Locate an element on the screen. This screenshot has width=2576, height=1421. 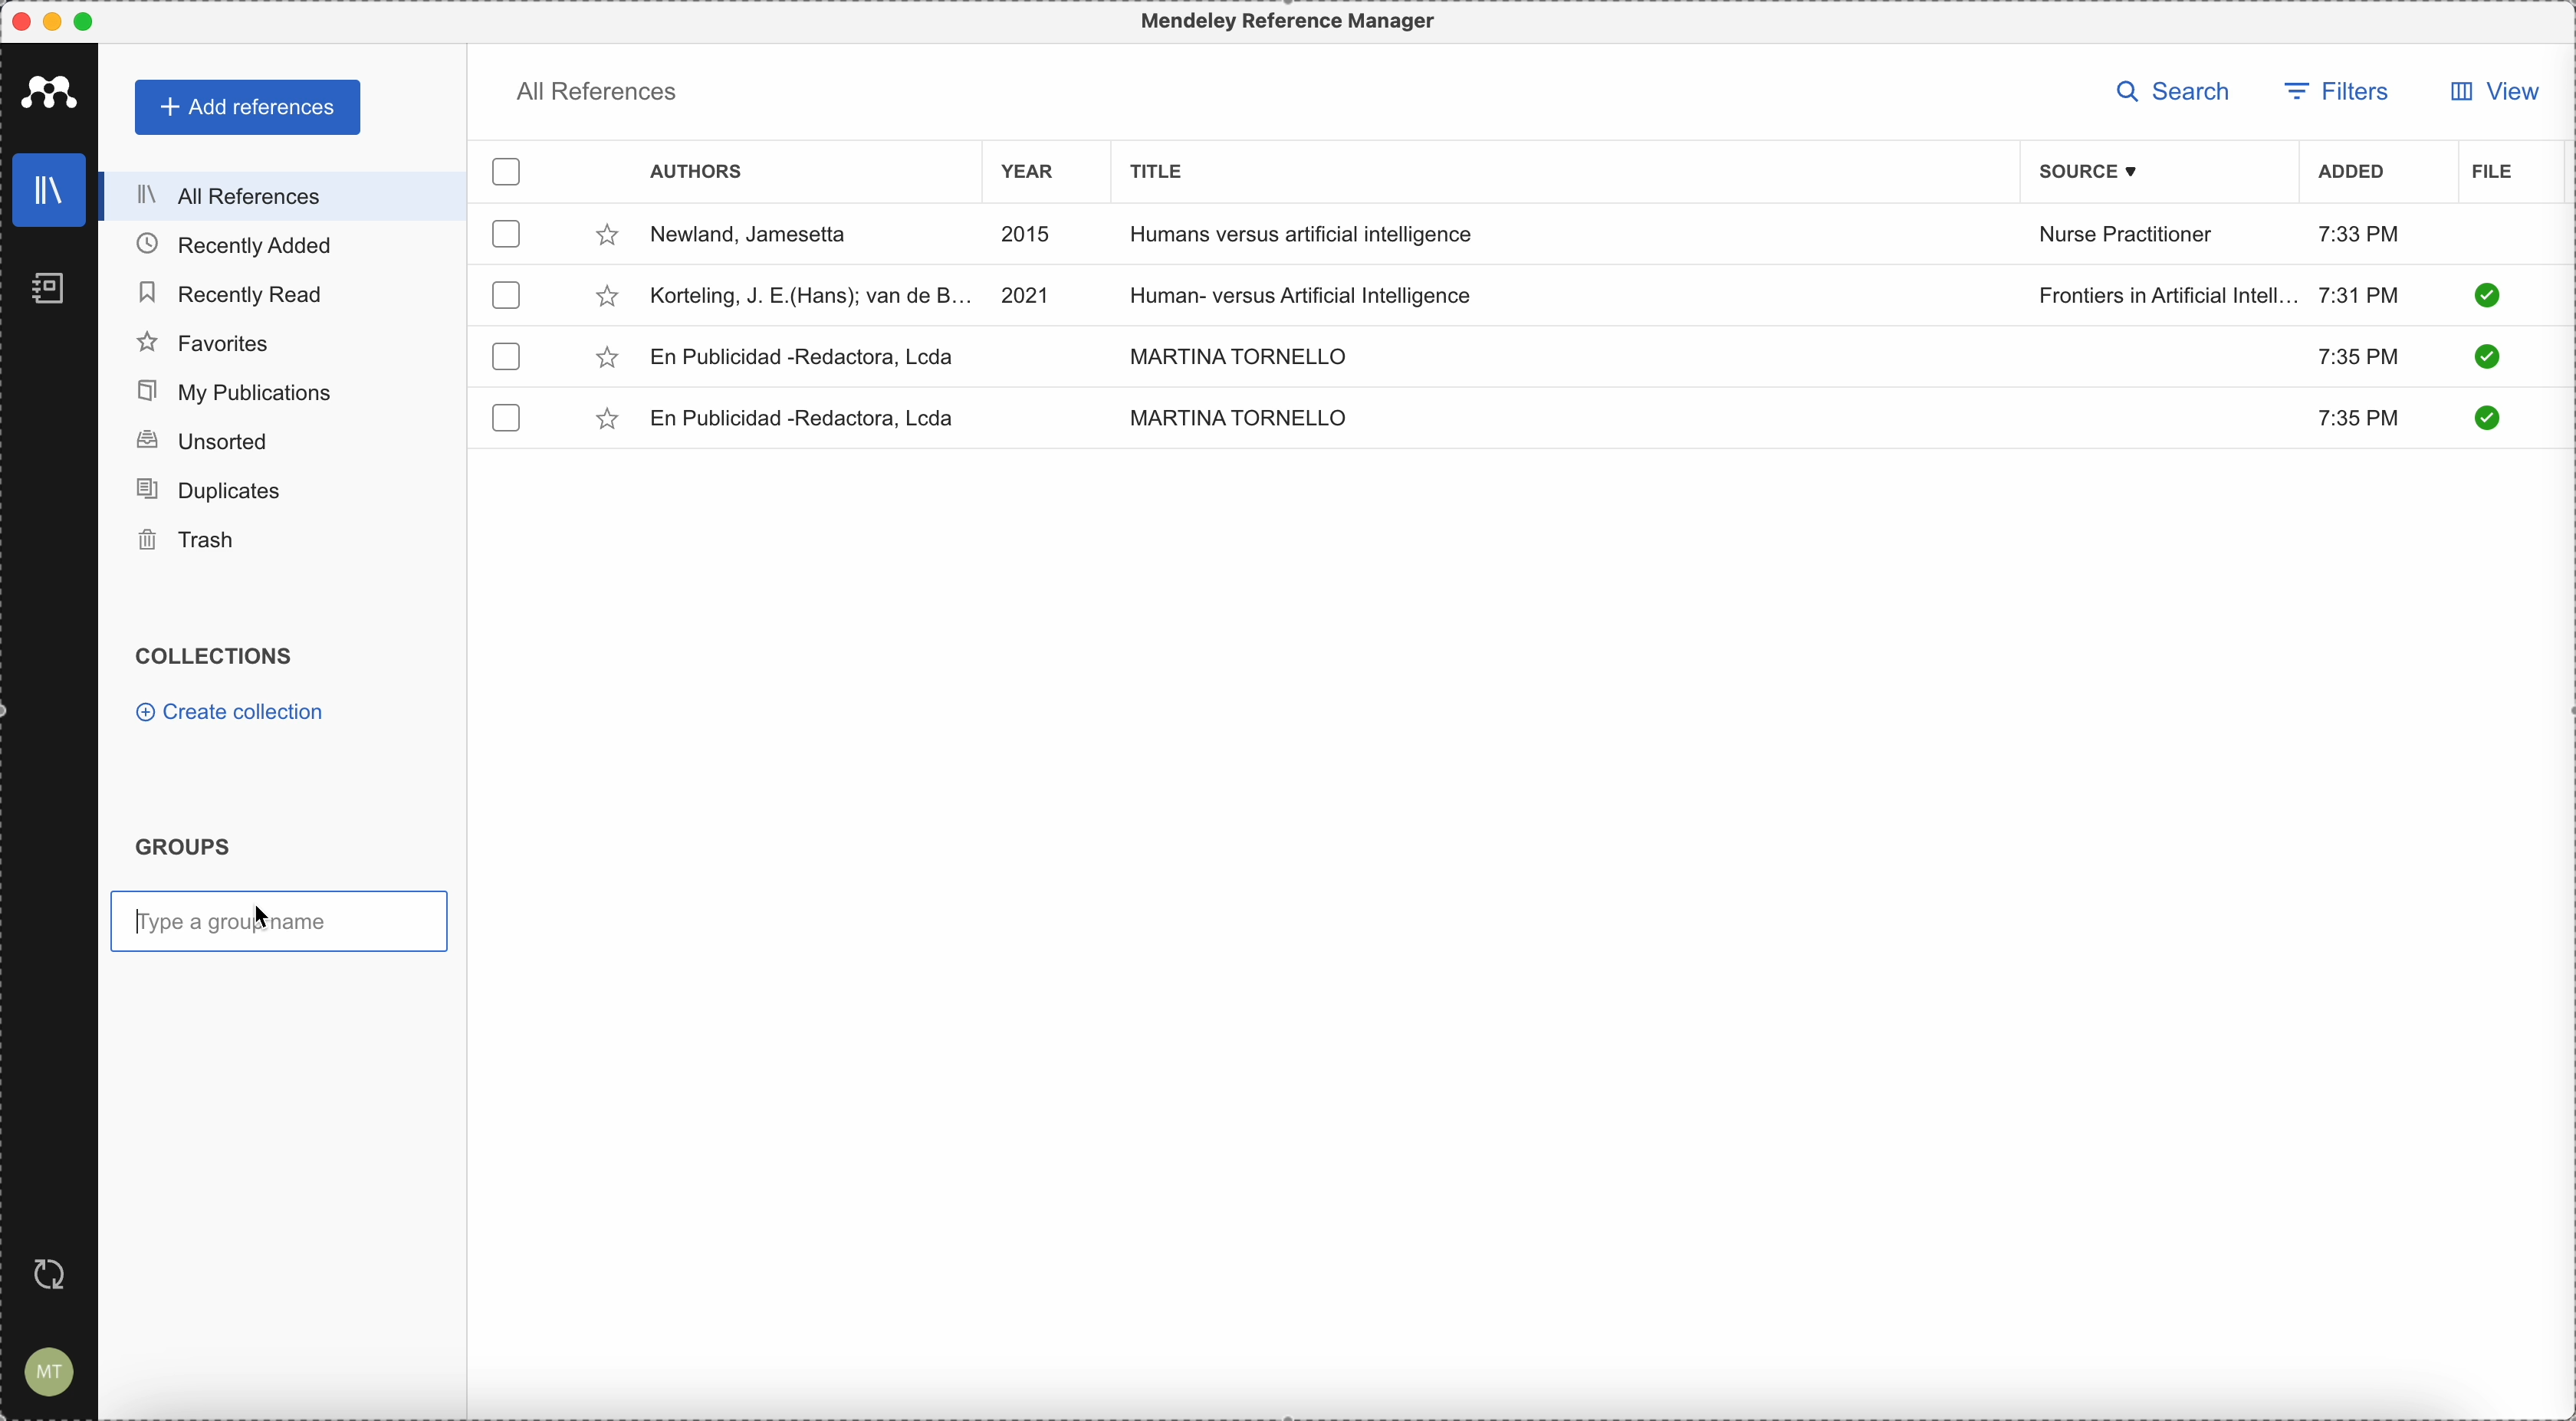
favorite is located at coordinates (607, 239).